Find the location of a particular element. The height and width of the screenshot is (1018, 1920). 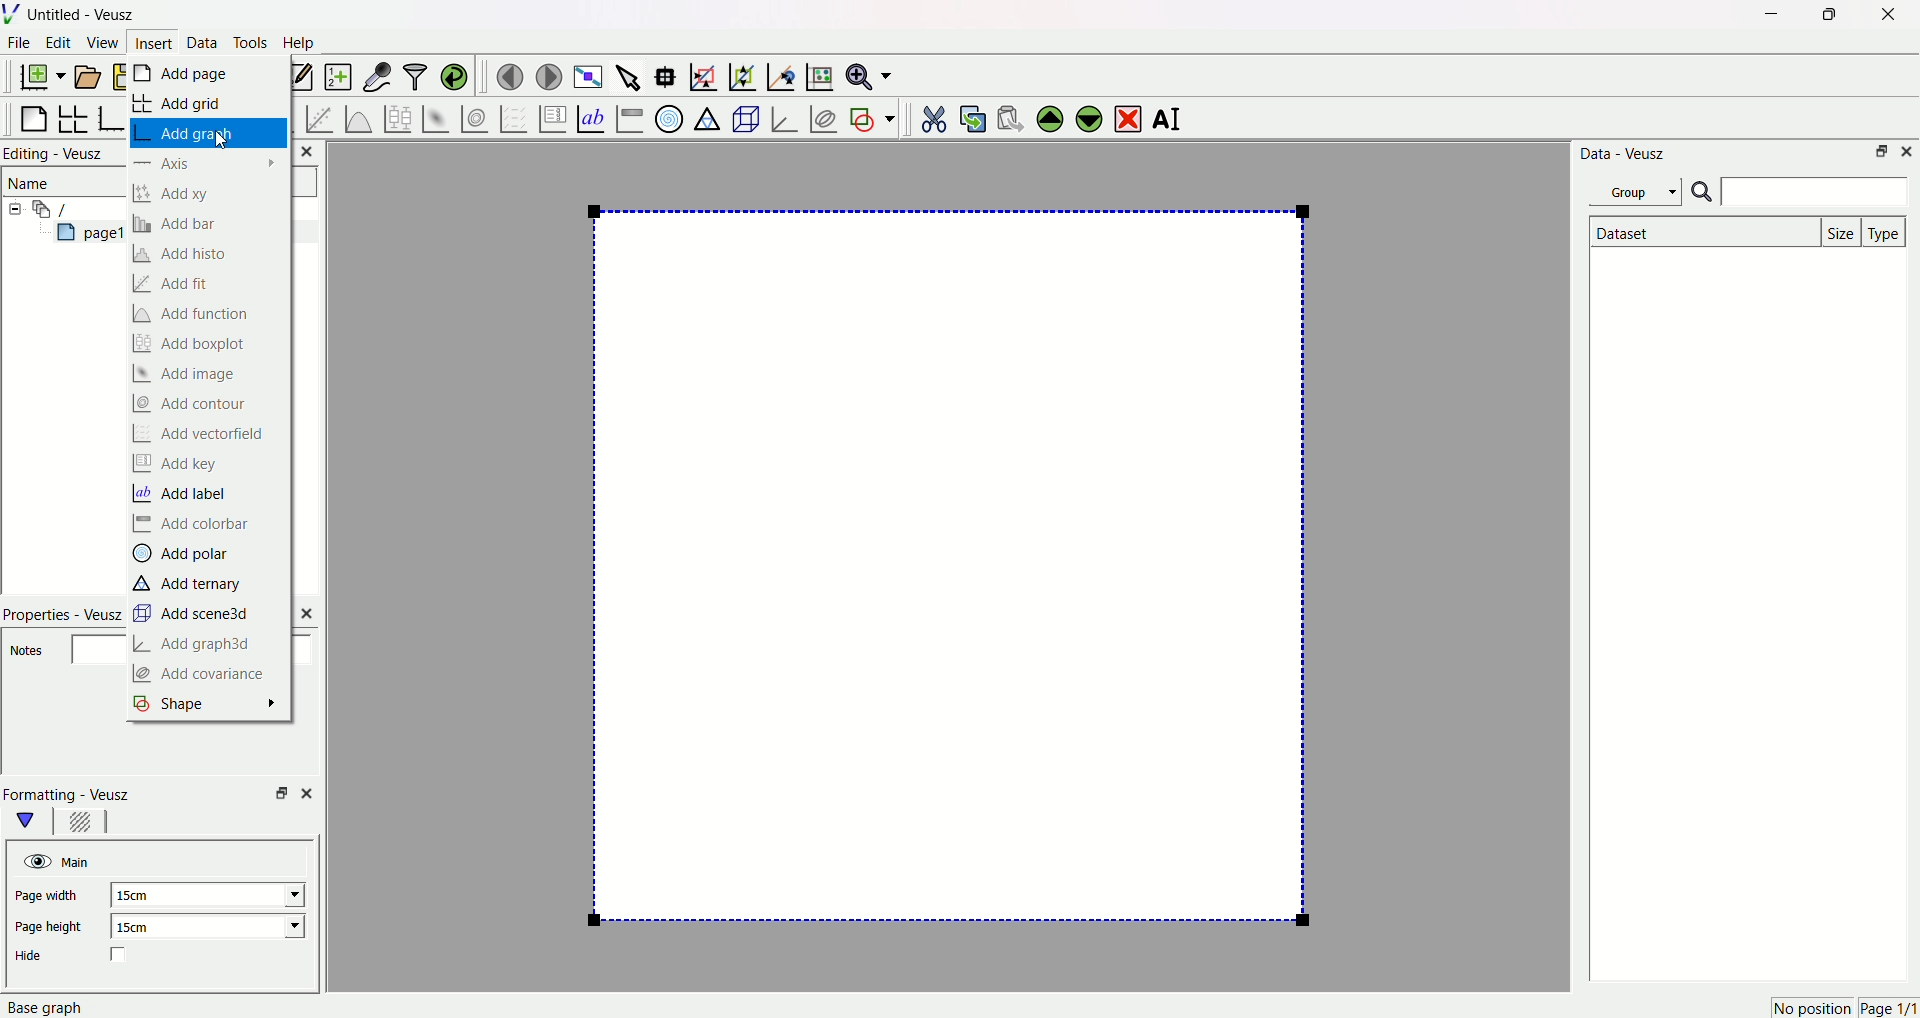

move to previous page is located at coordinates (509, 76).